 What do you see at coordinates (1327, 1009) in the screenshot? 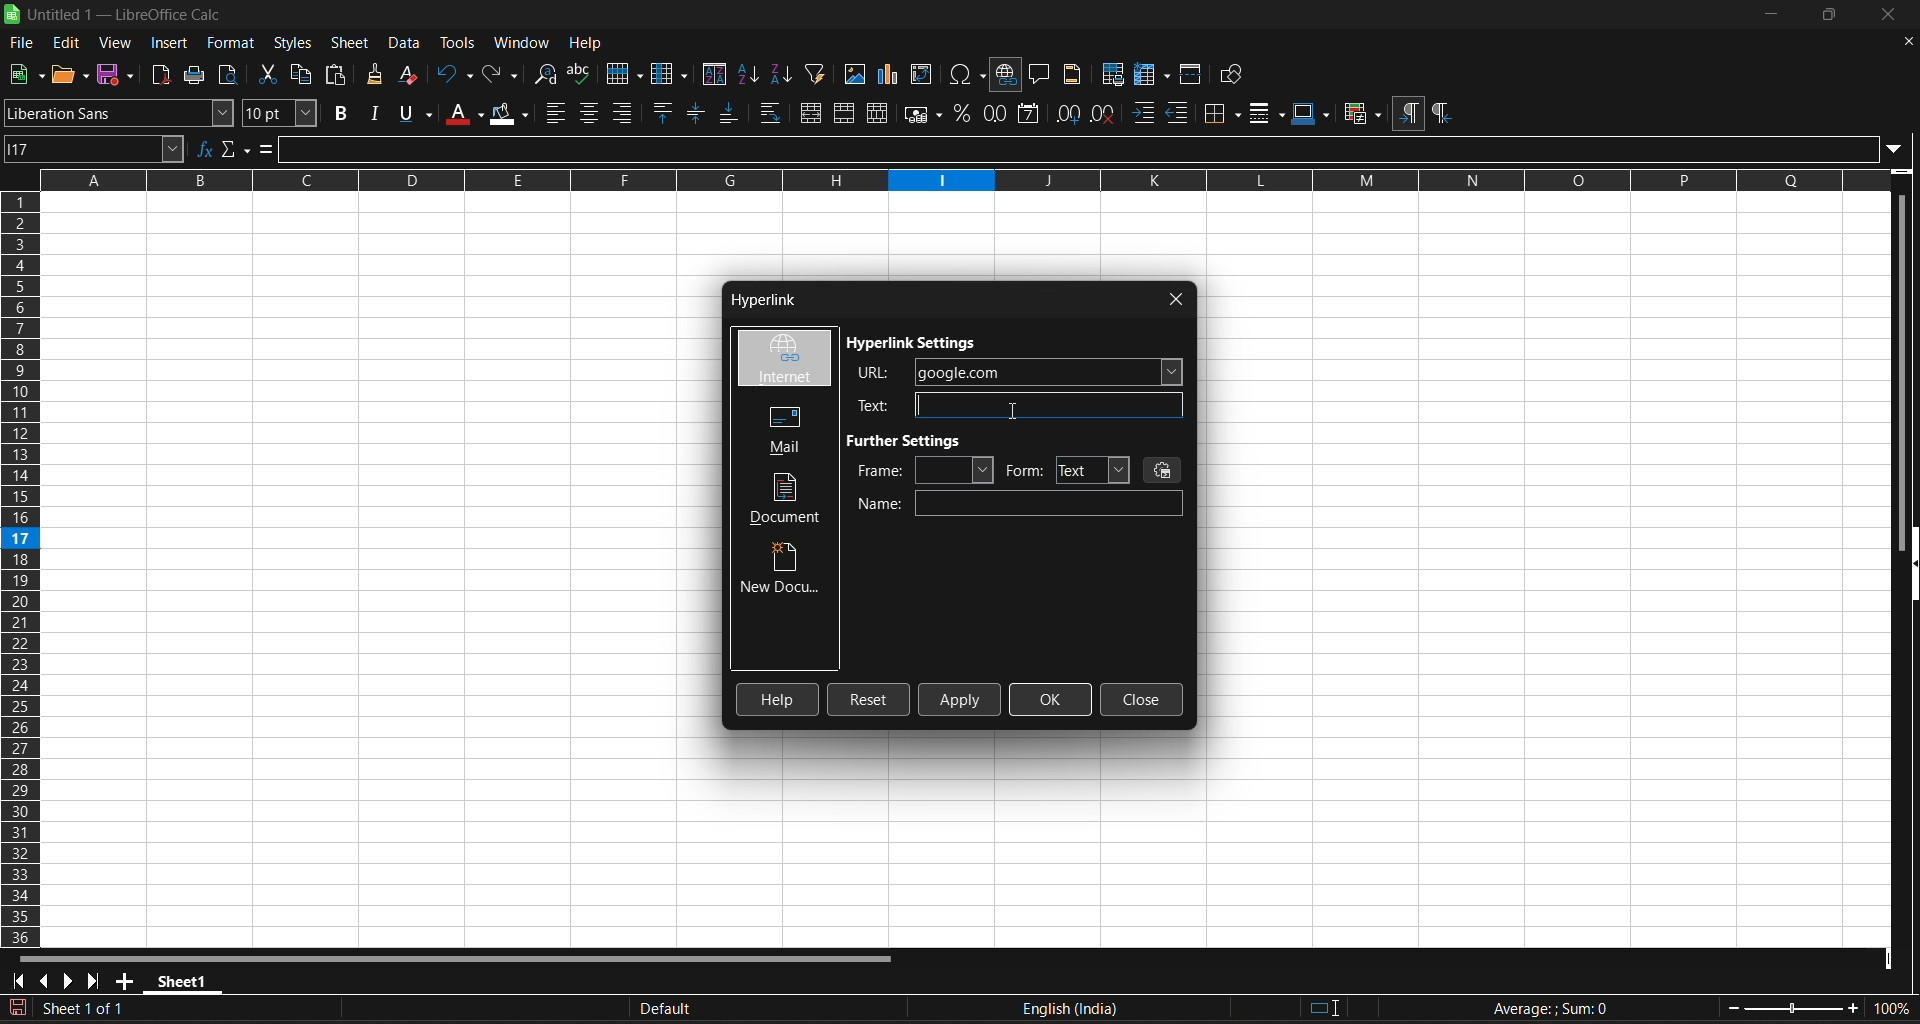
I see `standard selection` at bounding box center [1327, 1009].